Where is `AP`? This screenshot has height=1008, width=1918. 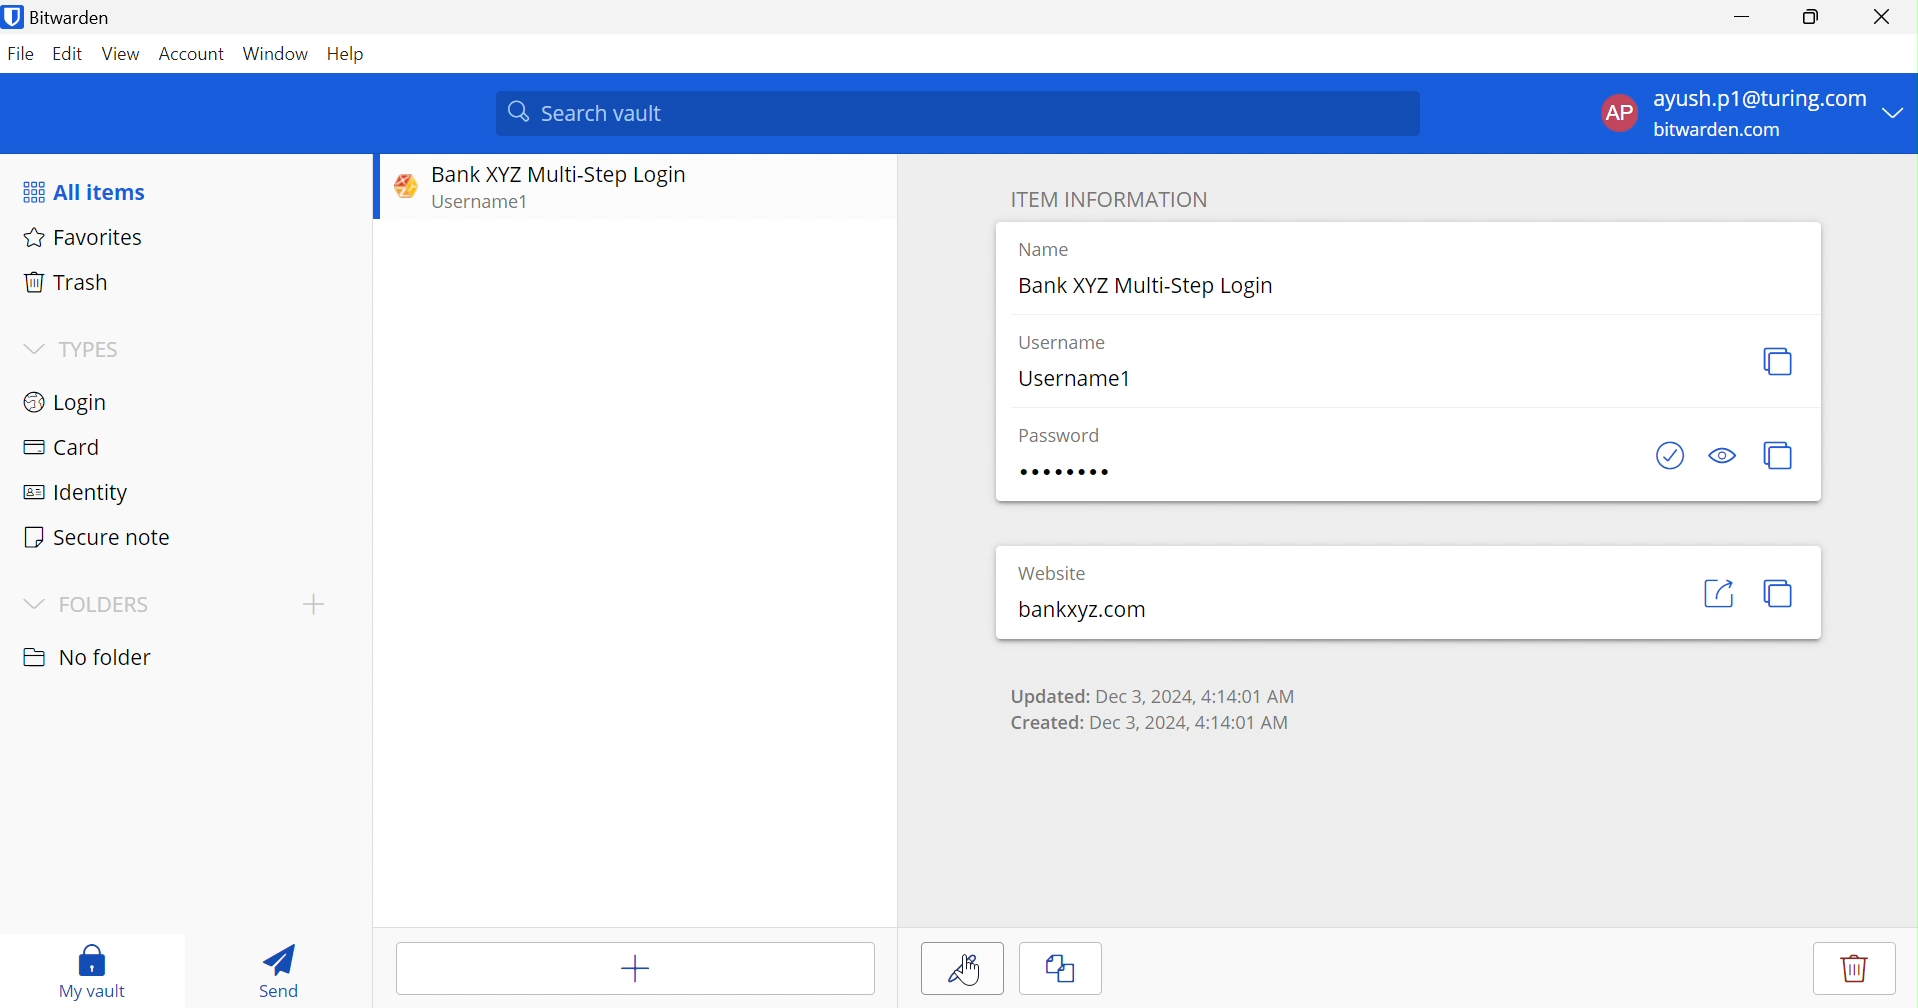 AP is located at coordinates (1625, 113).